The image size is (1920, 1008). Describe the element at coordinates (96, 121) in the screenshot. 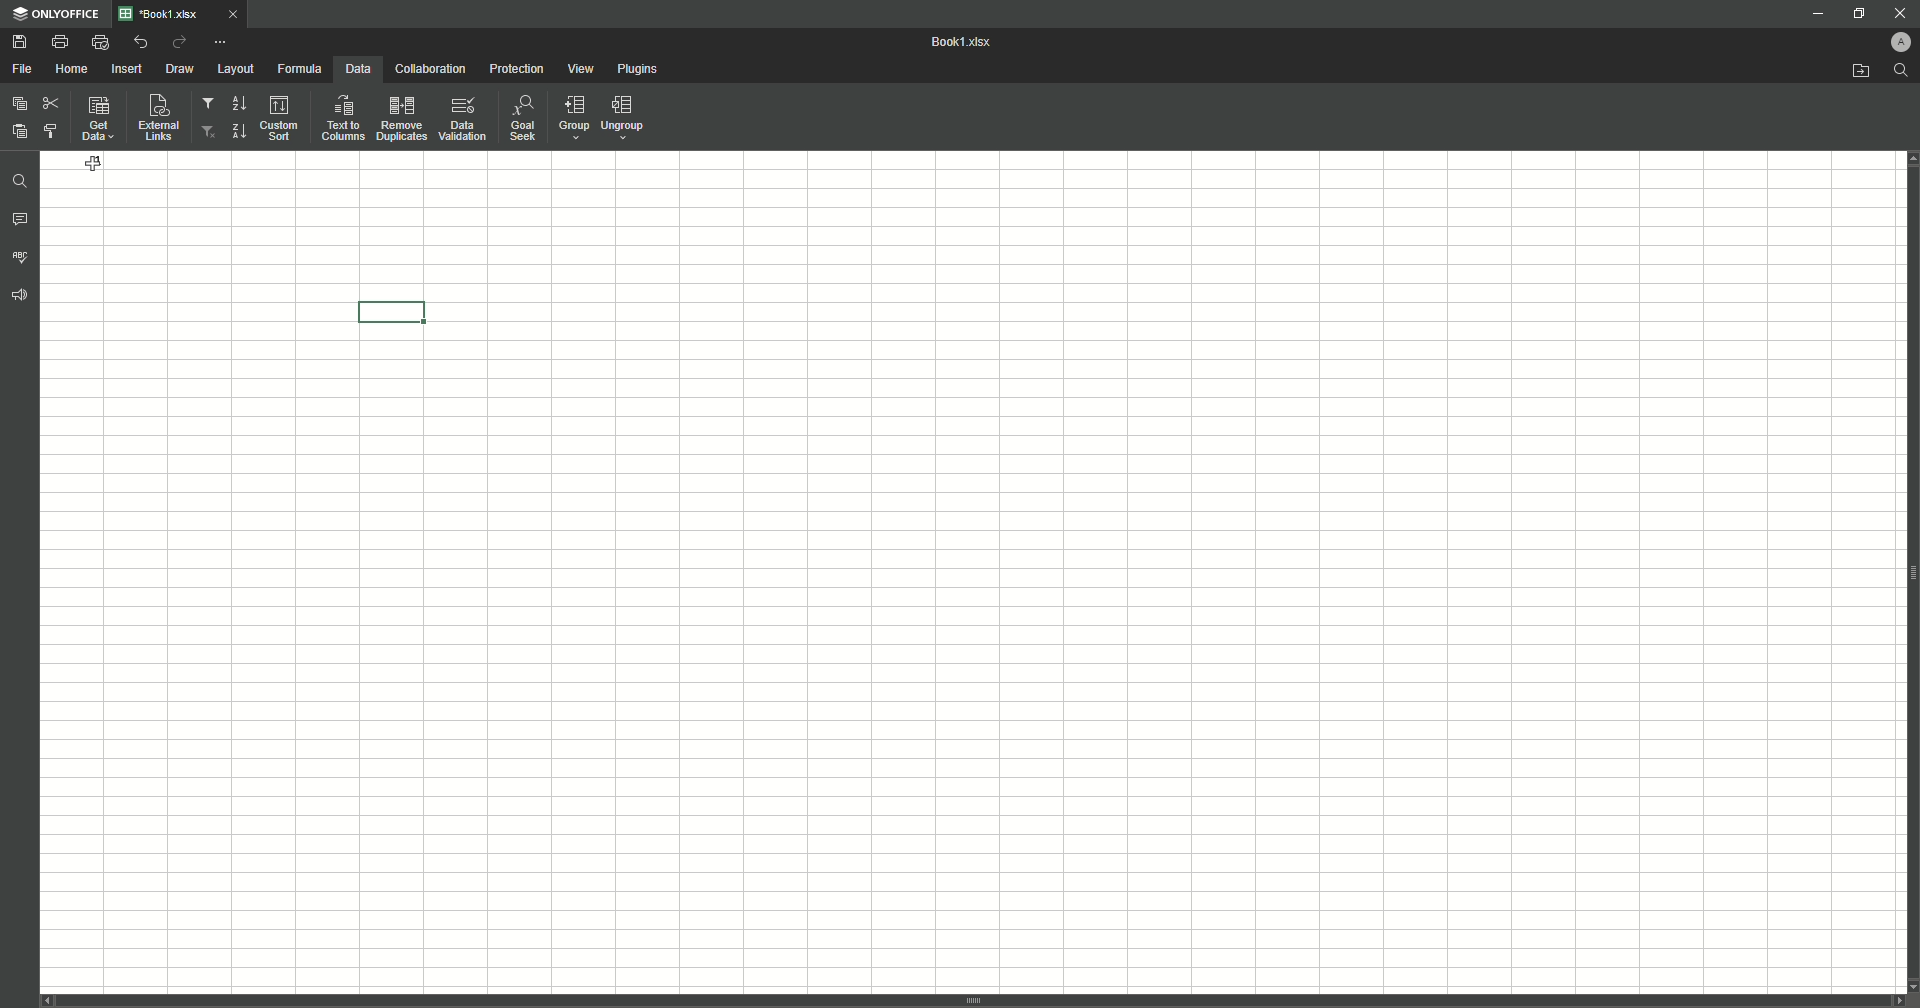

I see `Get Data` at that location.